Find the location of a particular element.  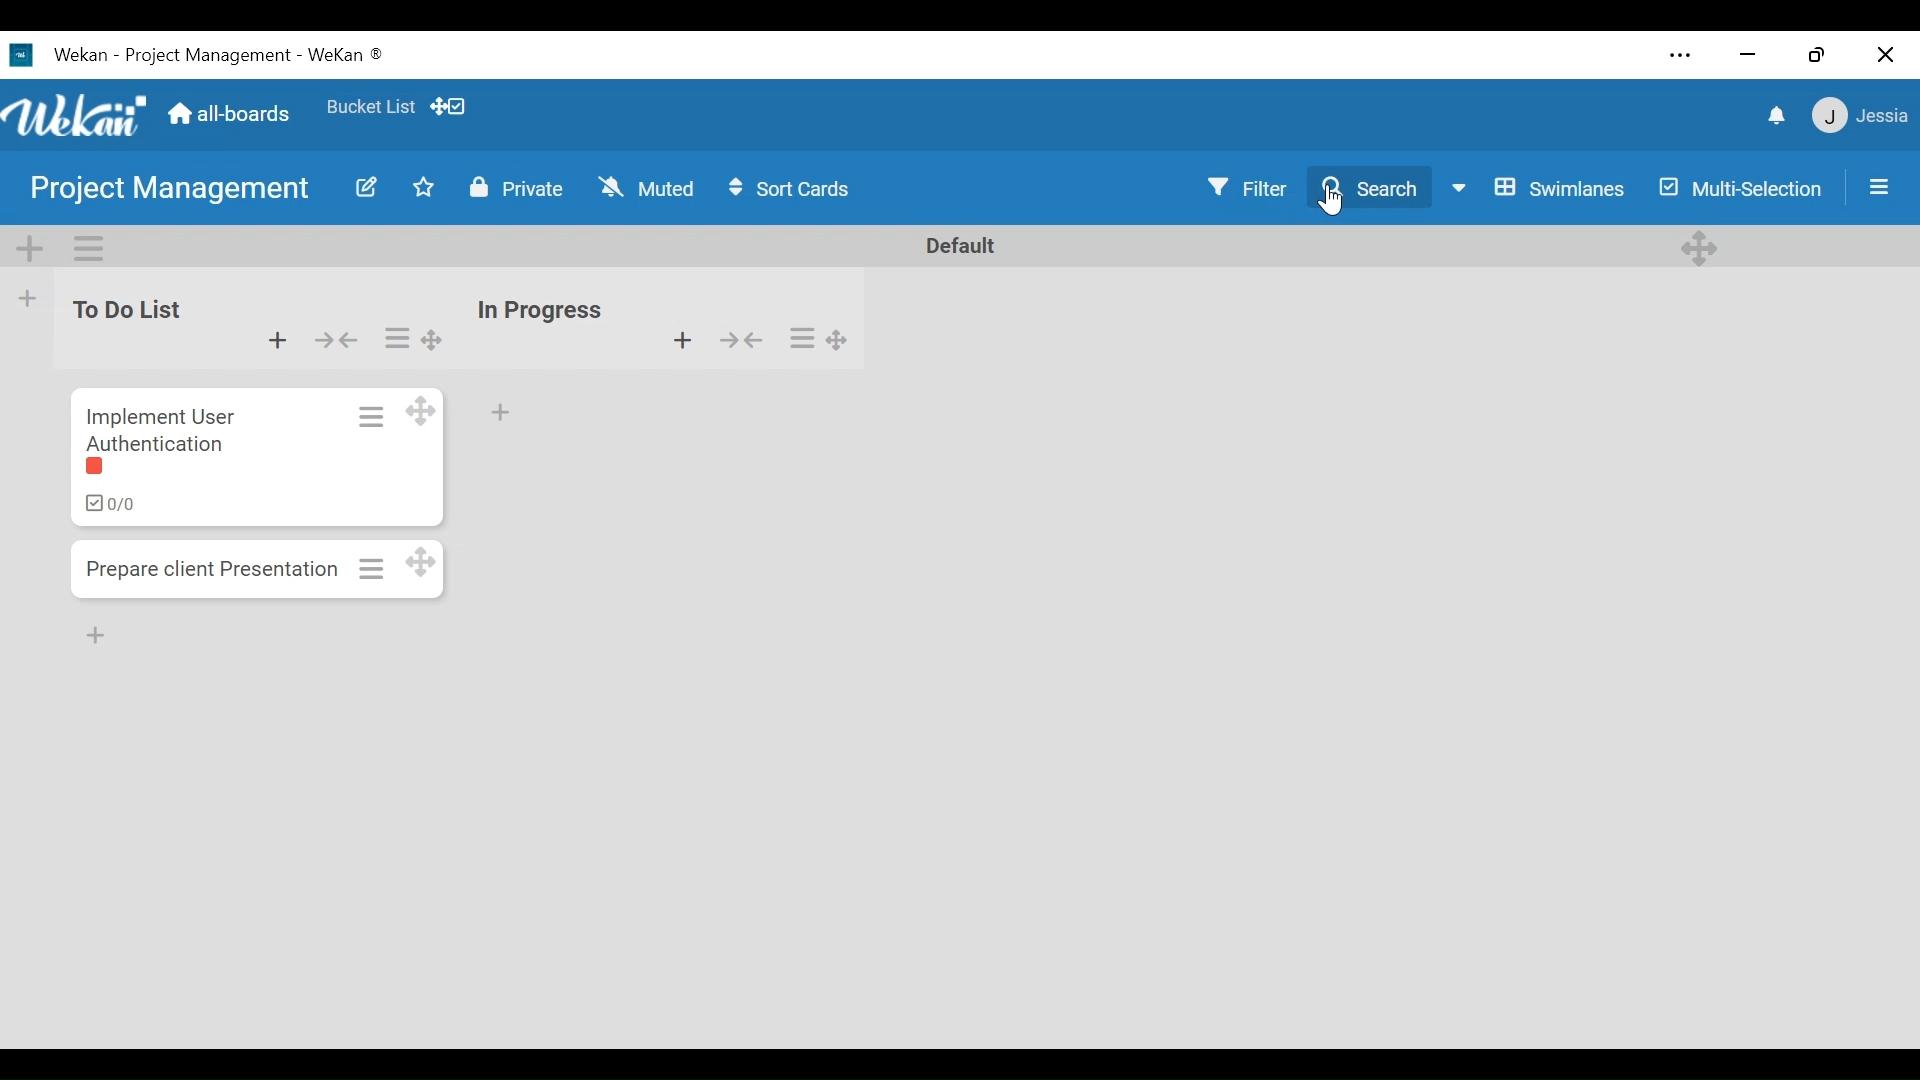

Desktop drag handles is located at coordinates (440, 341).